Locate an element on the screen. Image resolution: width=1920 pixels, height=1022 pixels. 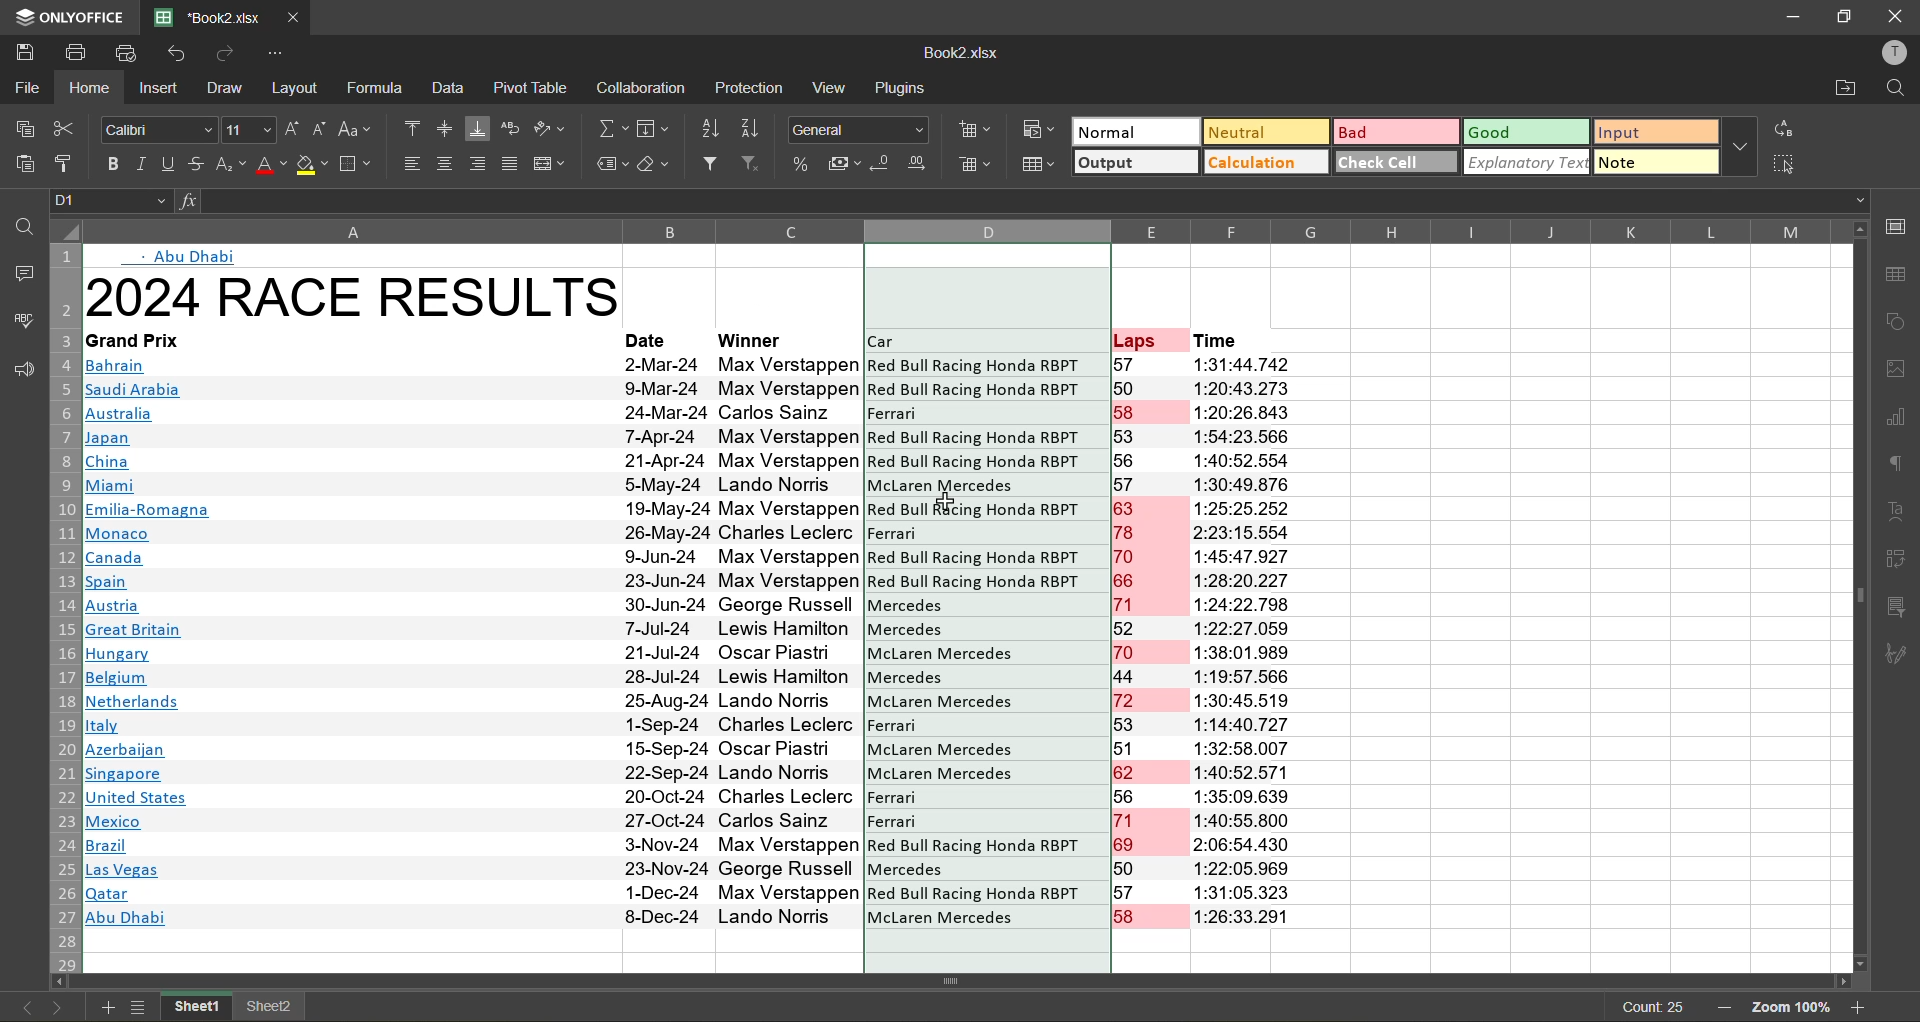
filter is located at coordinates (709, 164).